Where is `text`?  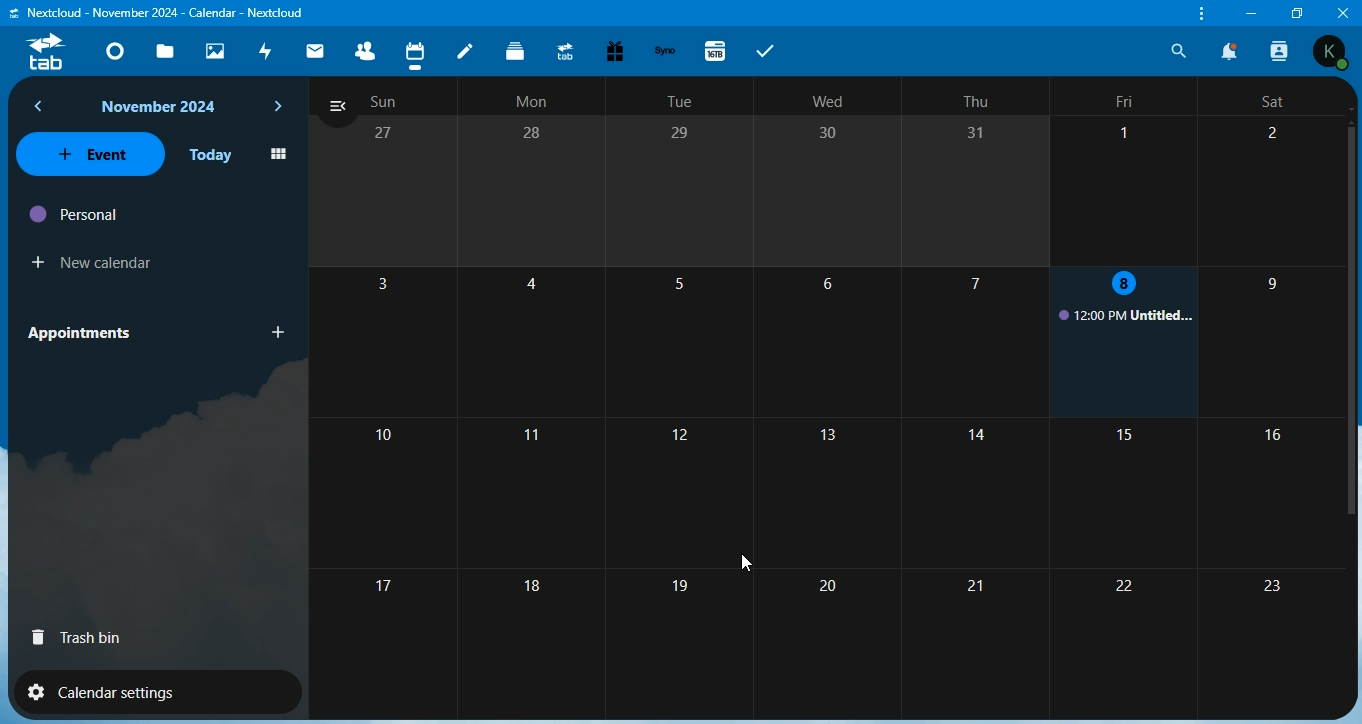 text is located at coordinates (158, 108).